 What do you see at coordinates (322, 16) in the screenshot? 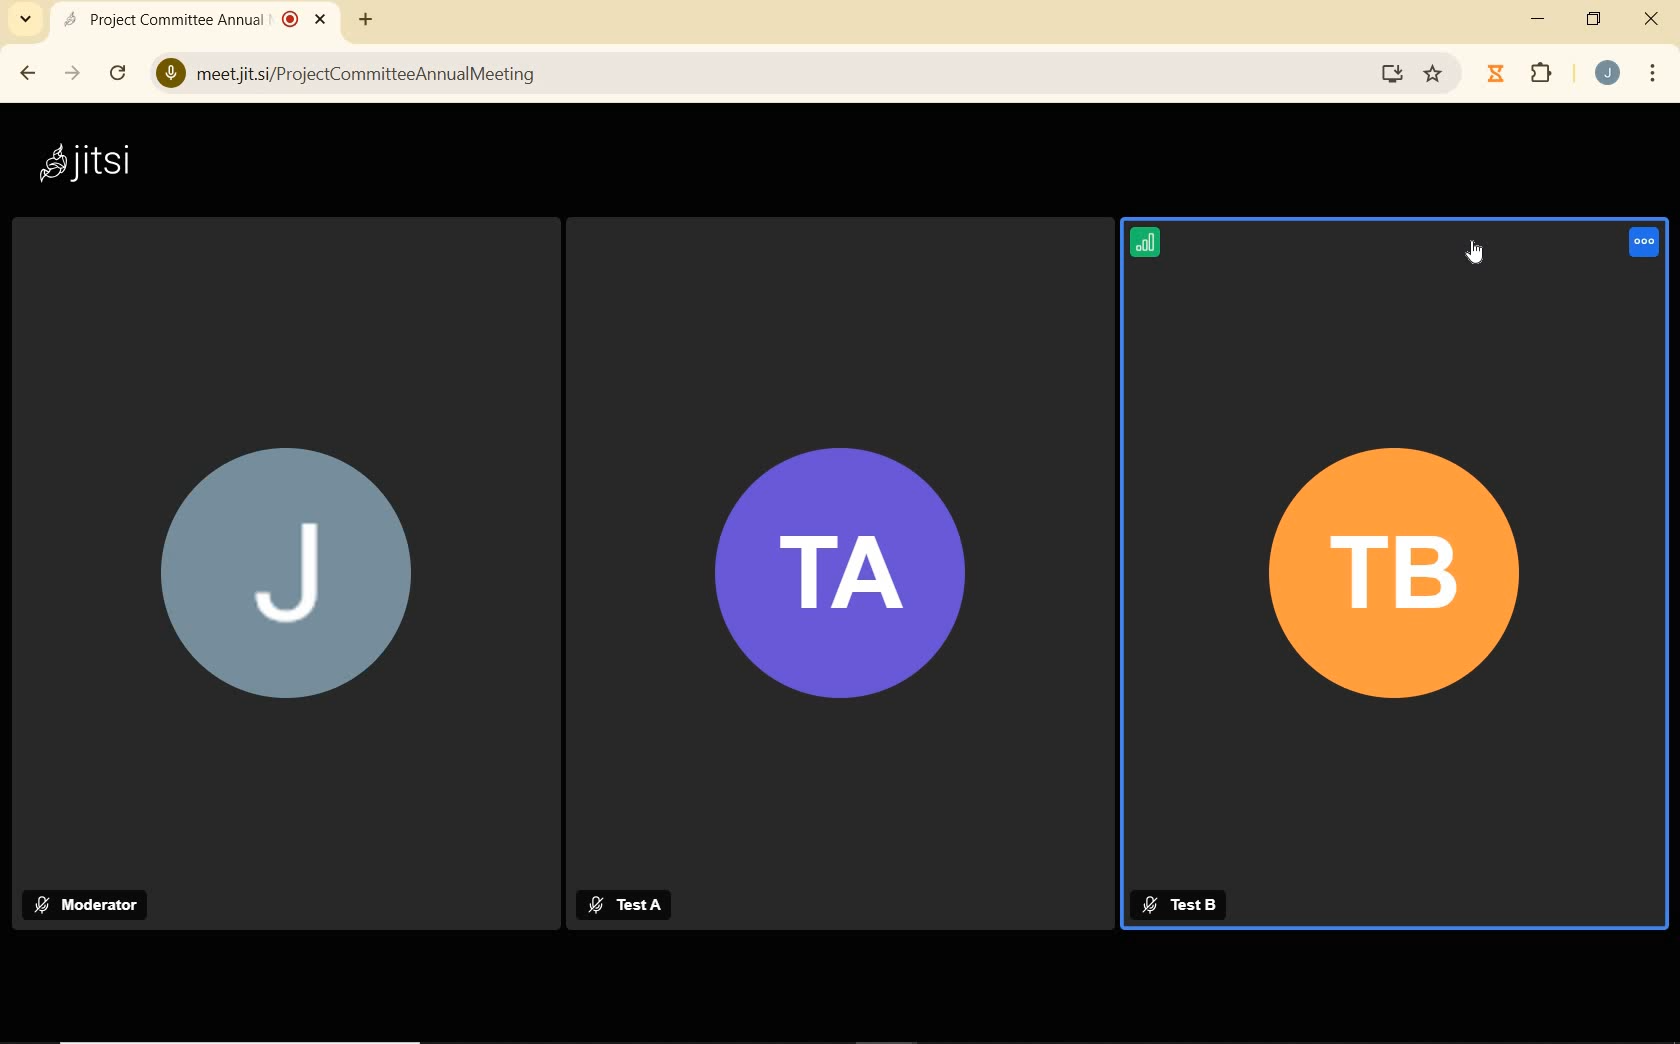
I see `CLOSE` at bounding box center [322, 16].